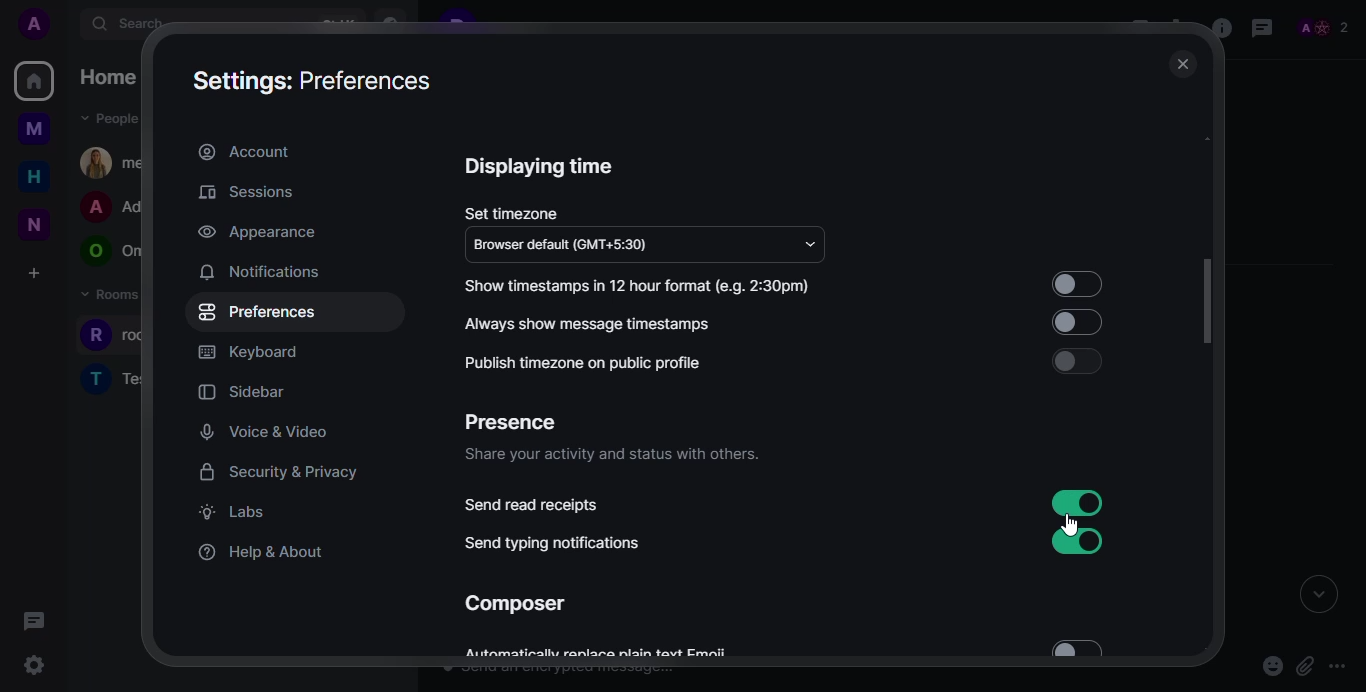 This screenshot has width=1366, height=692. Describe the element at coordinates (562, 244) in the screenshot. I see `browser default (GMT+5:30)` at that location.